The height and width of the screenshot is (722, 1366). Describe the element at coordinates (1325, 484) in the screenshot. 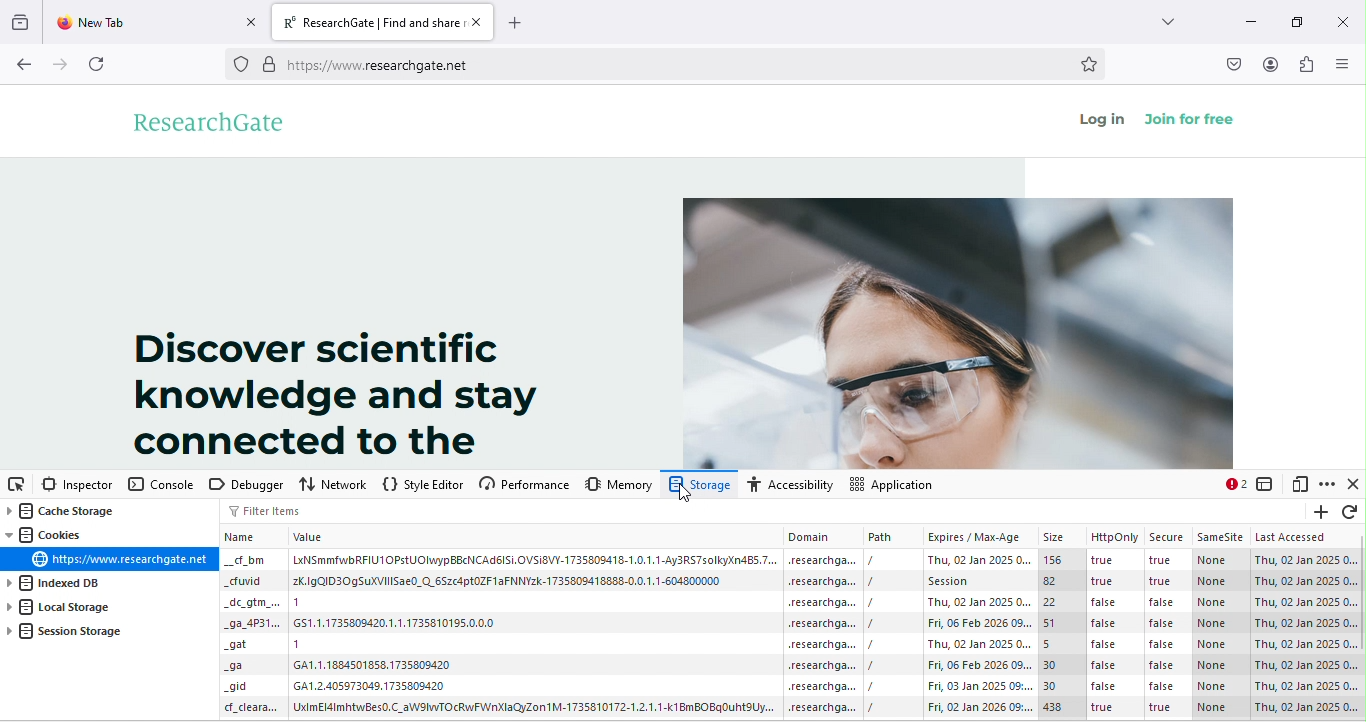

I see `option` at that location.